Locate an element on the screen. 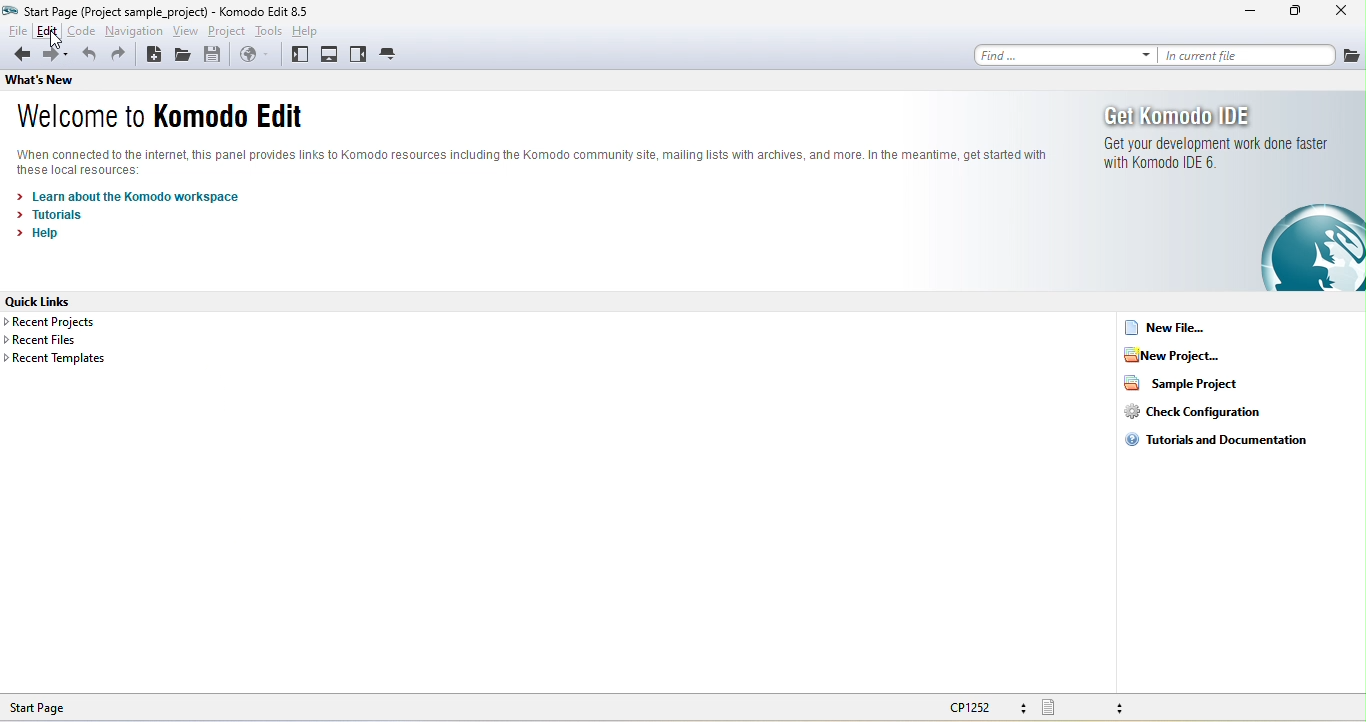 The width and height of the screenshot is (1366, 722). new project is located at coordinates (1176, 354).